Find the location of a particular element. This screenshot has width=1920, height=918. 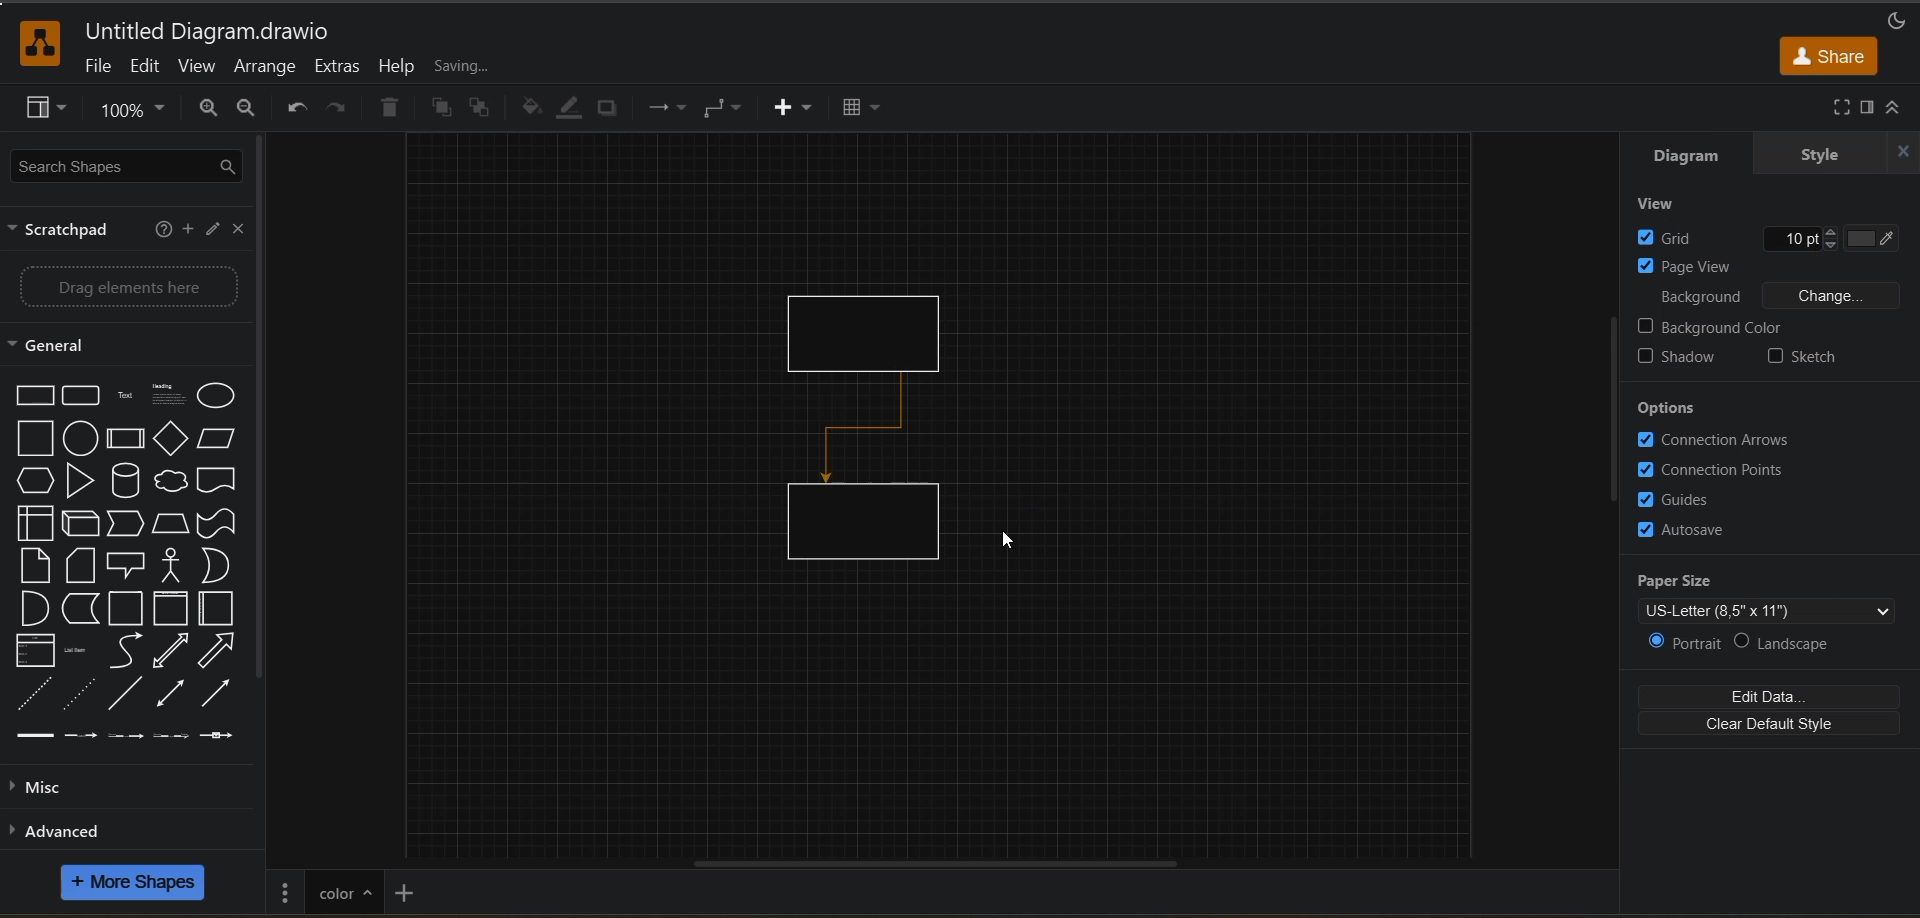

fill color is located at coordinates (533, 108).